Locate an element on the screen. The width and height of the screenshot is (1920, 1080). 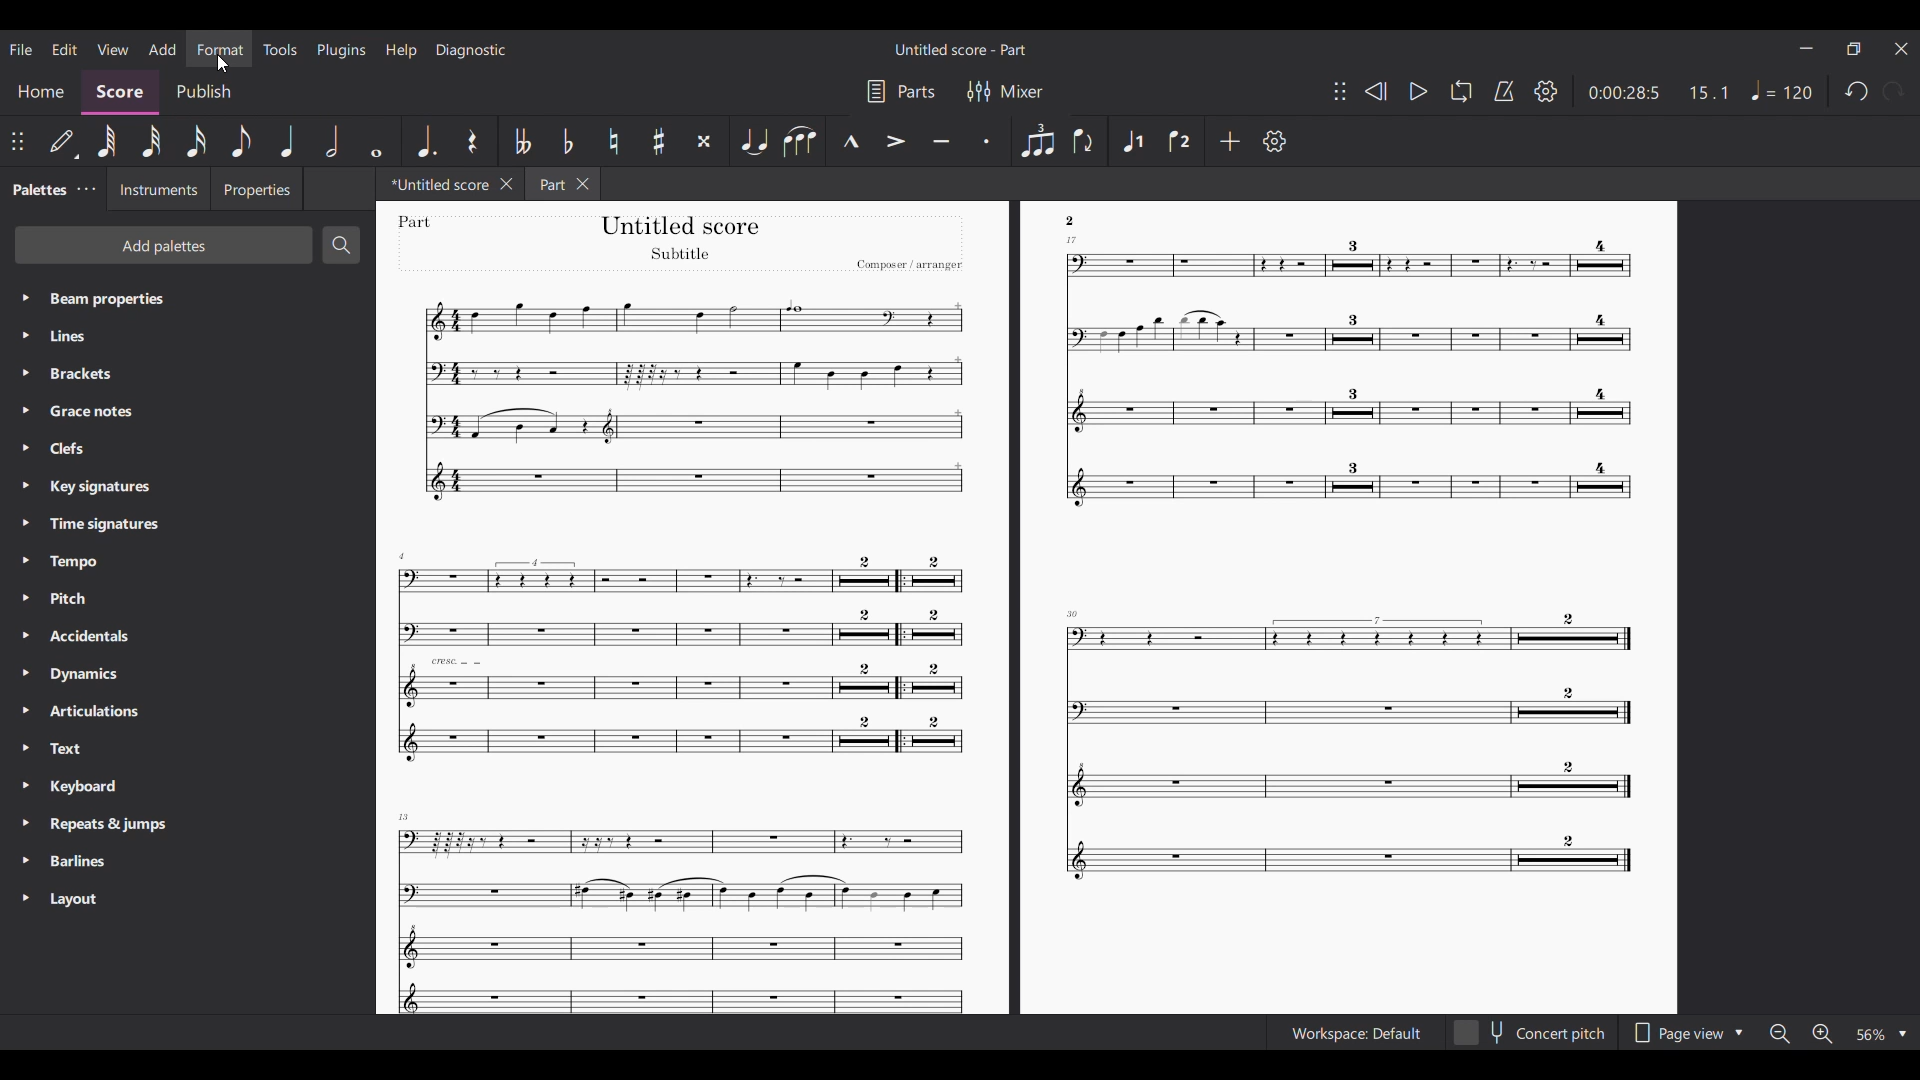
Format menu is located at coordinates (219, 48).